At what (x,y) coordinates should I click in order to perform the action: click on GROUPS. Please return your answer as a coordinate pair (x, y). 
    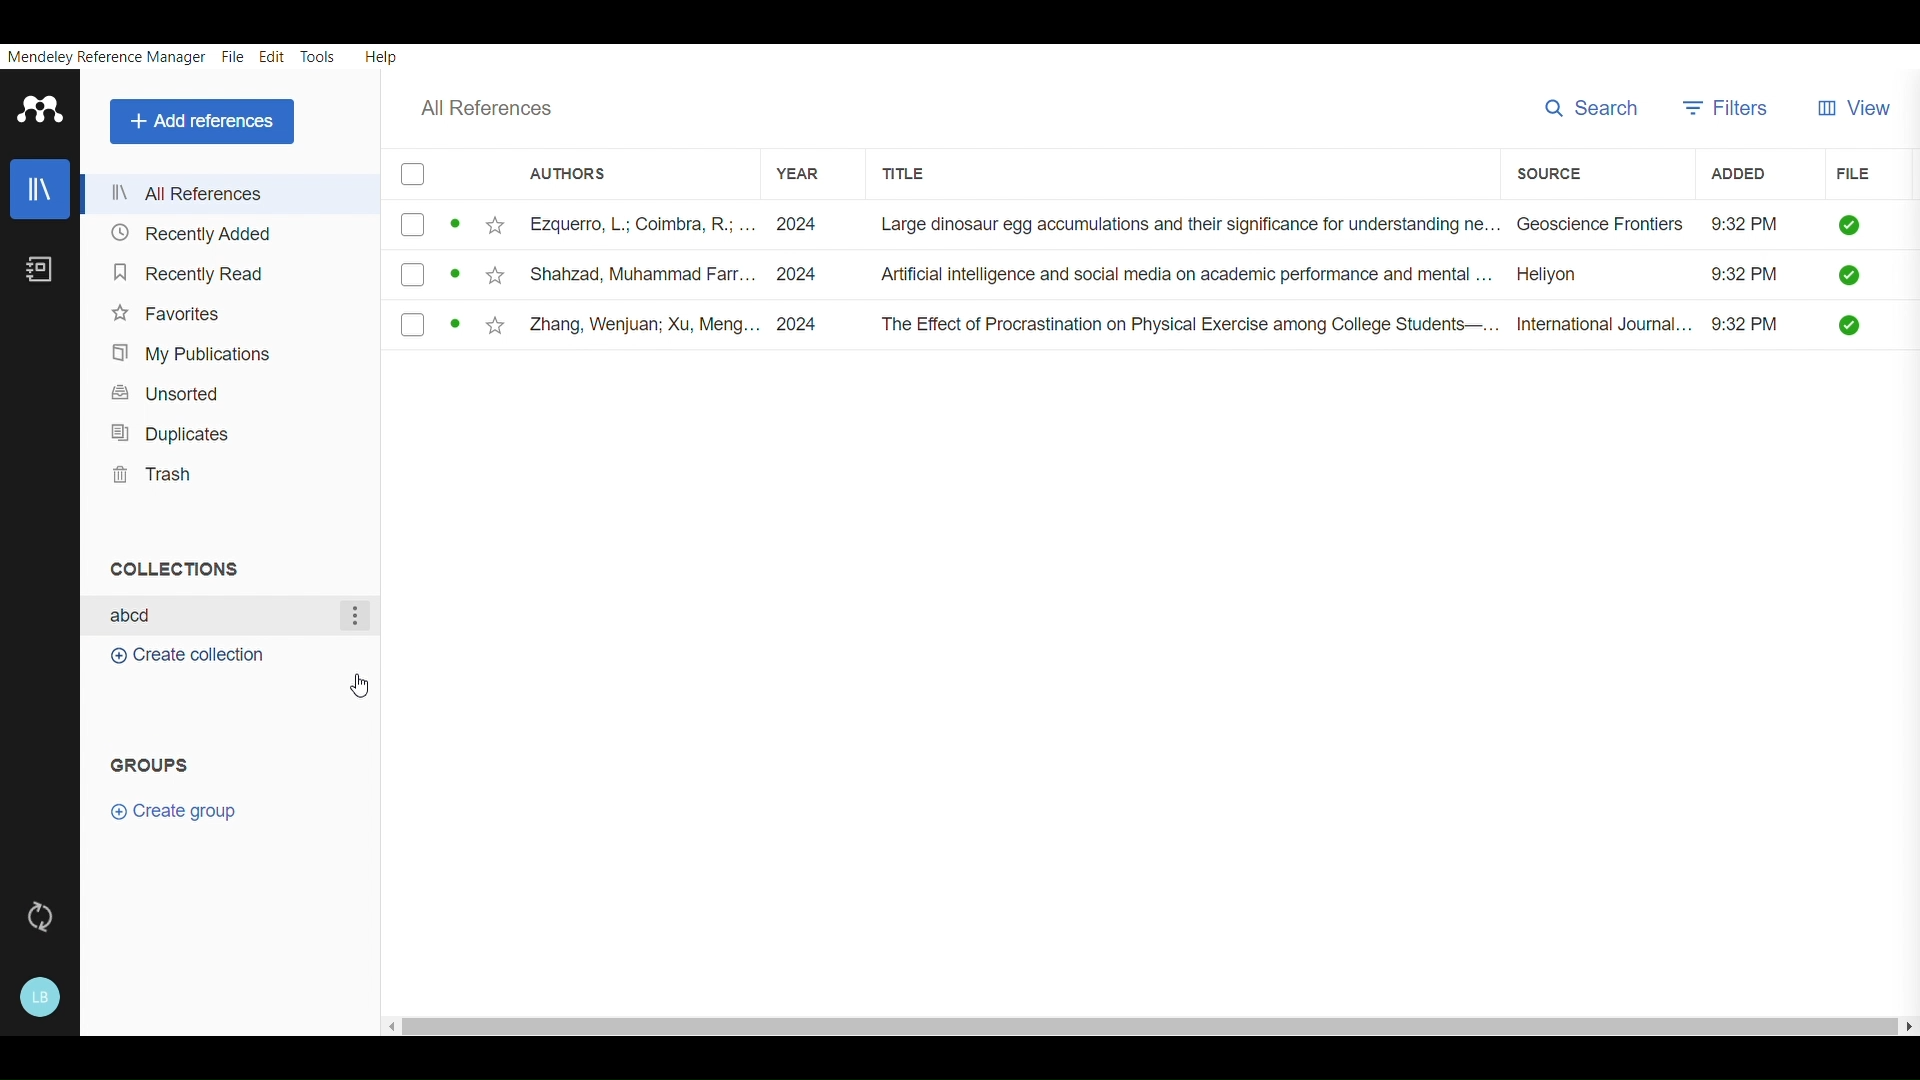
    Looking at the image, I should click on (162, 763).